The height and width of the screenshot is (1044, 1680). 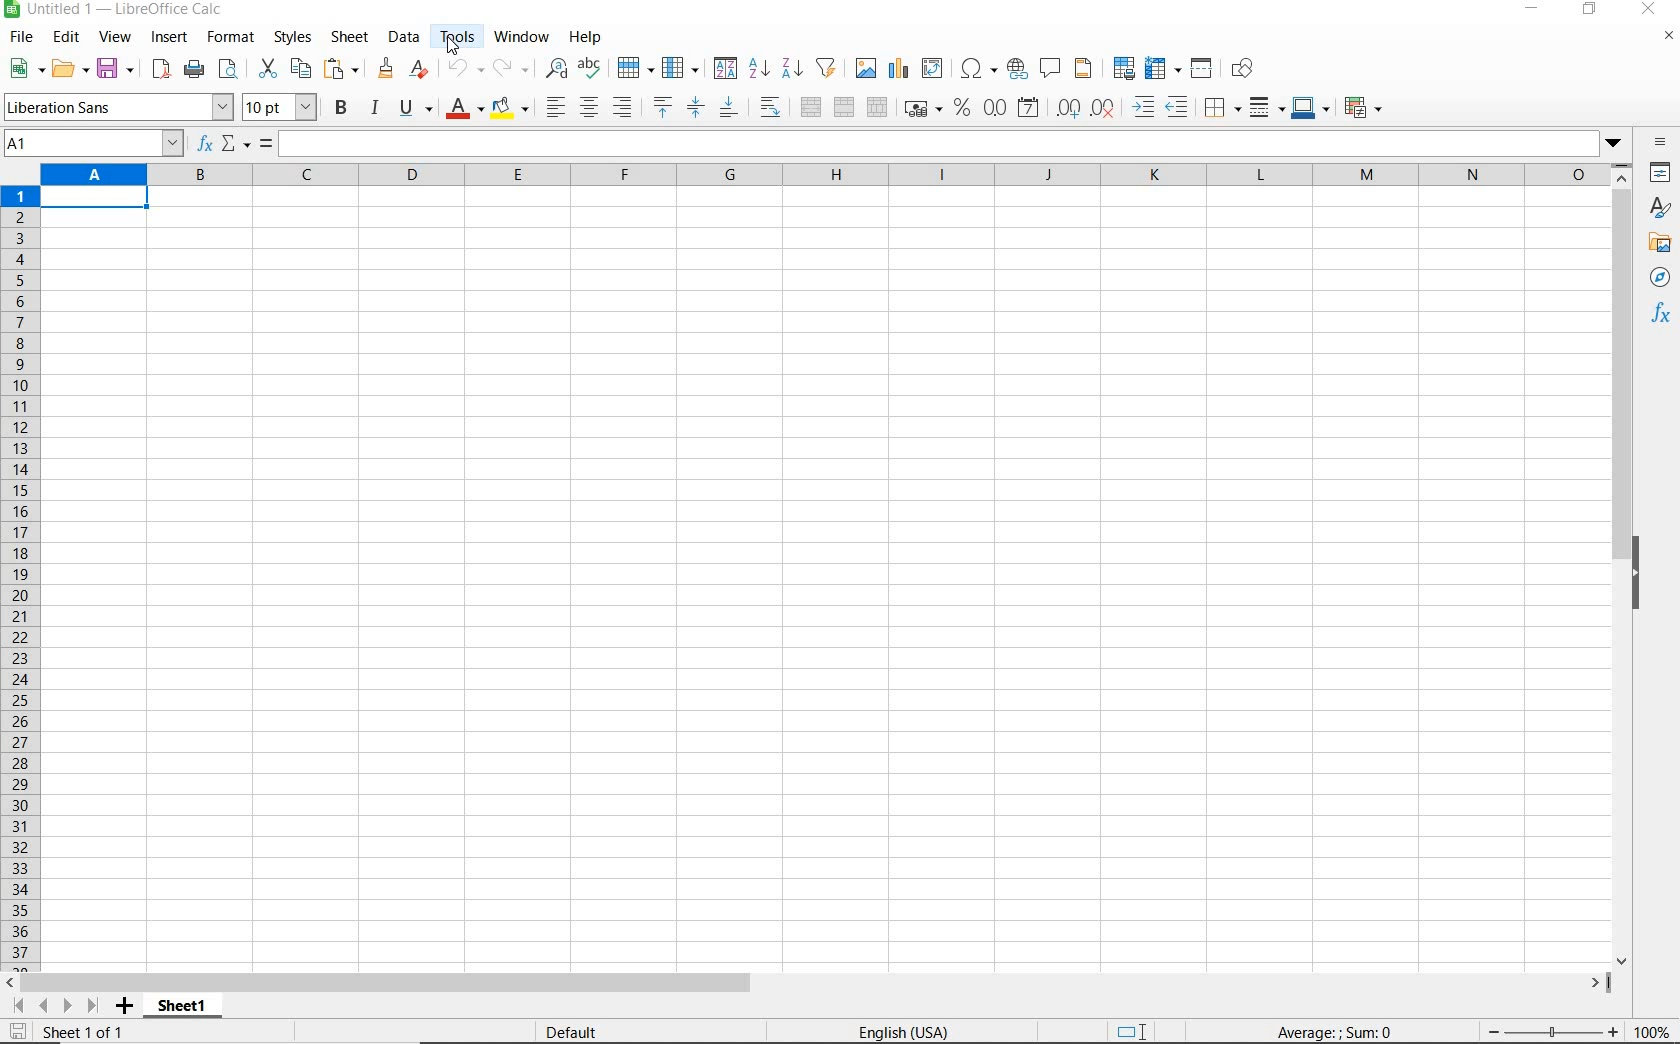 I want to click on paste, so click(x=340, y=69).